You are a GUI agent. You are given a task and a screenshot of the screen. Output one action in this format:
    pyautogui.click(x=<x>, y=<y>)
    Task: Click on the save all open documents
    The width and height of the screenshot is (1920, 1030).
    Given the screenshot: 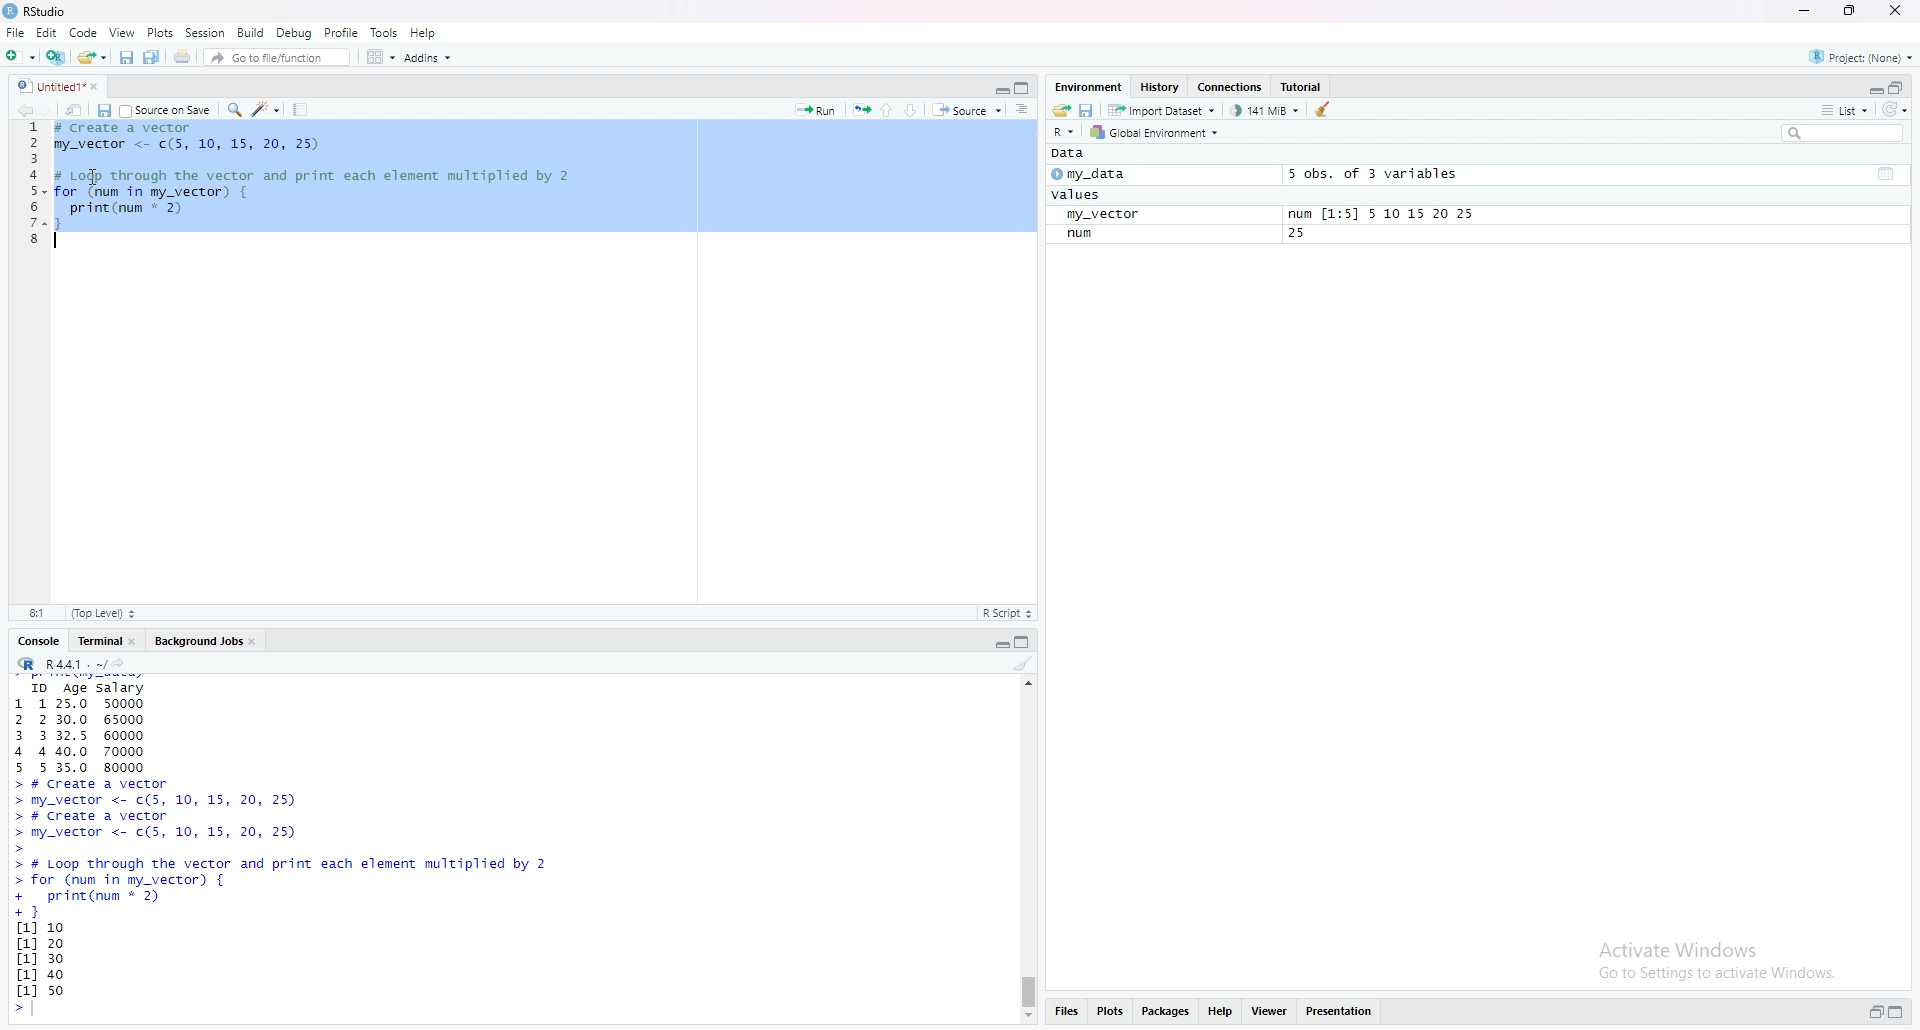 What is the action you would take?
    pyautogui.click(x=152, y=57)
    